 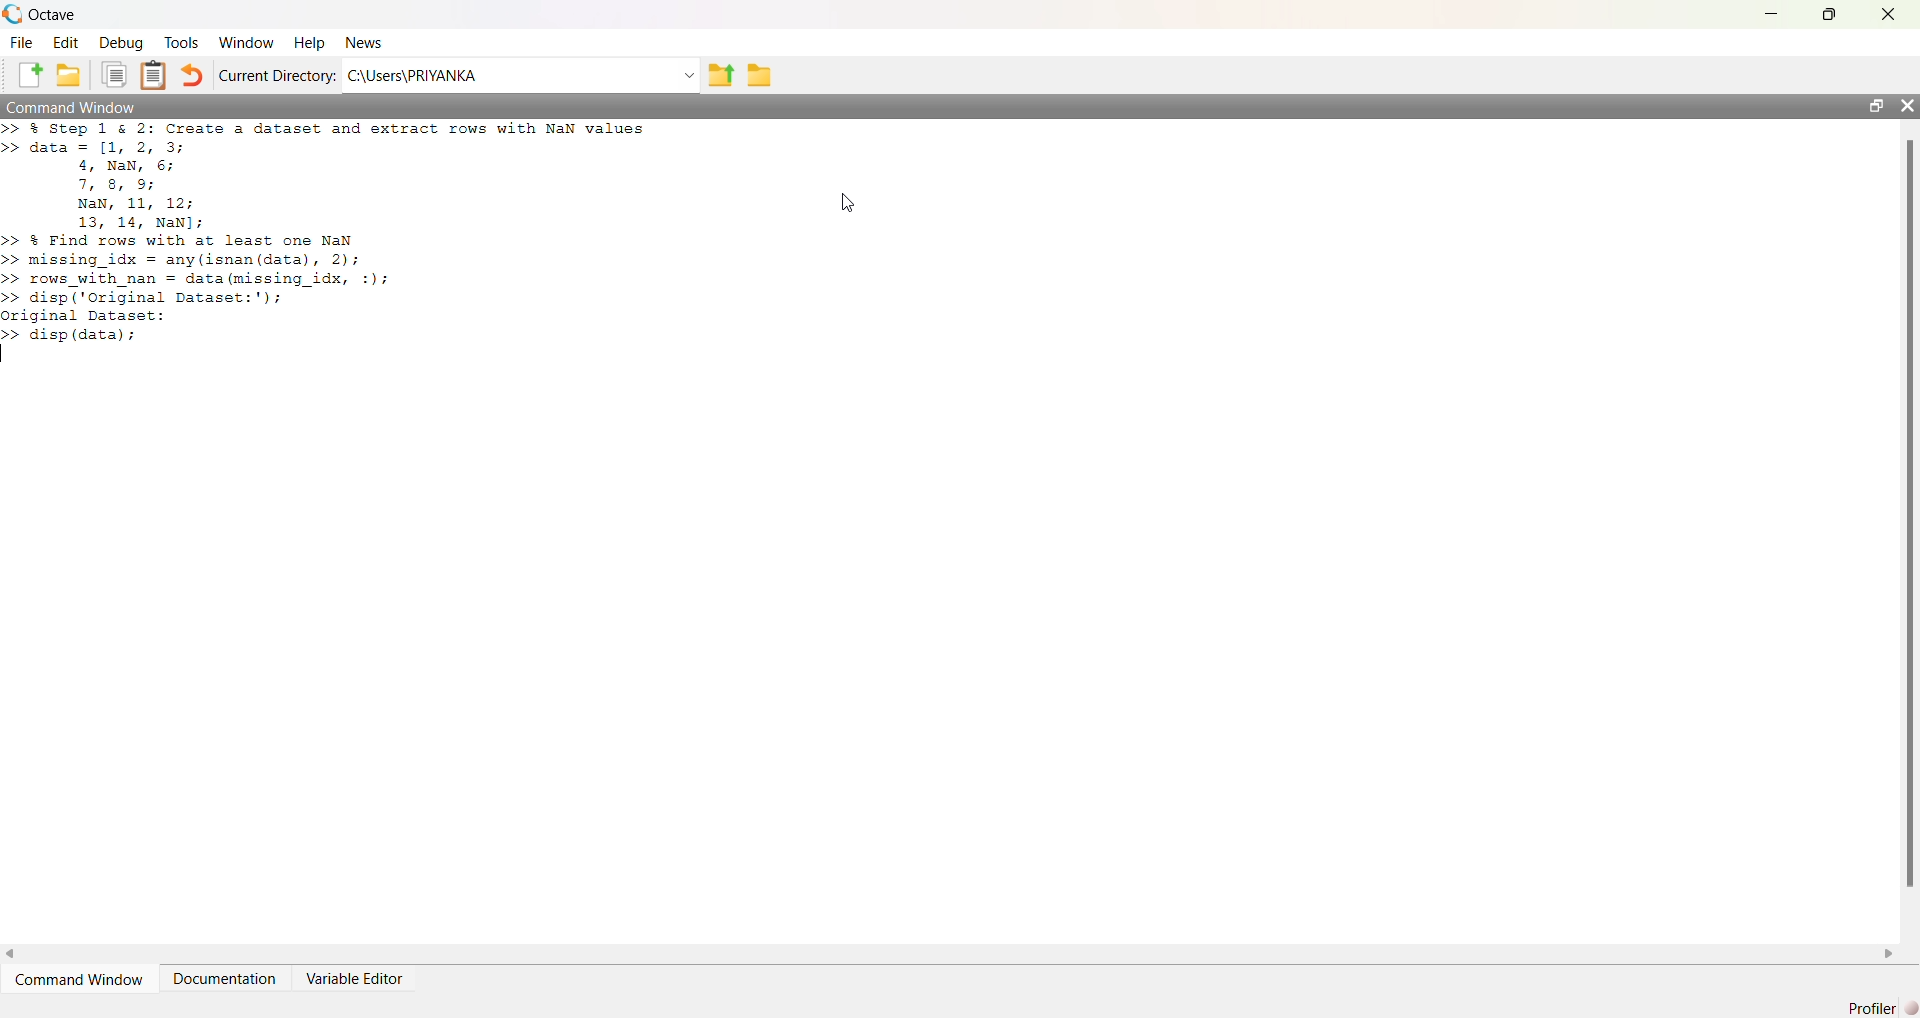 I want to click on Debug, so click(x=121, y=43).